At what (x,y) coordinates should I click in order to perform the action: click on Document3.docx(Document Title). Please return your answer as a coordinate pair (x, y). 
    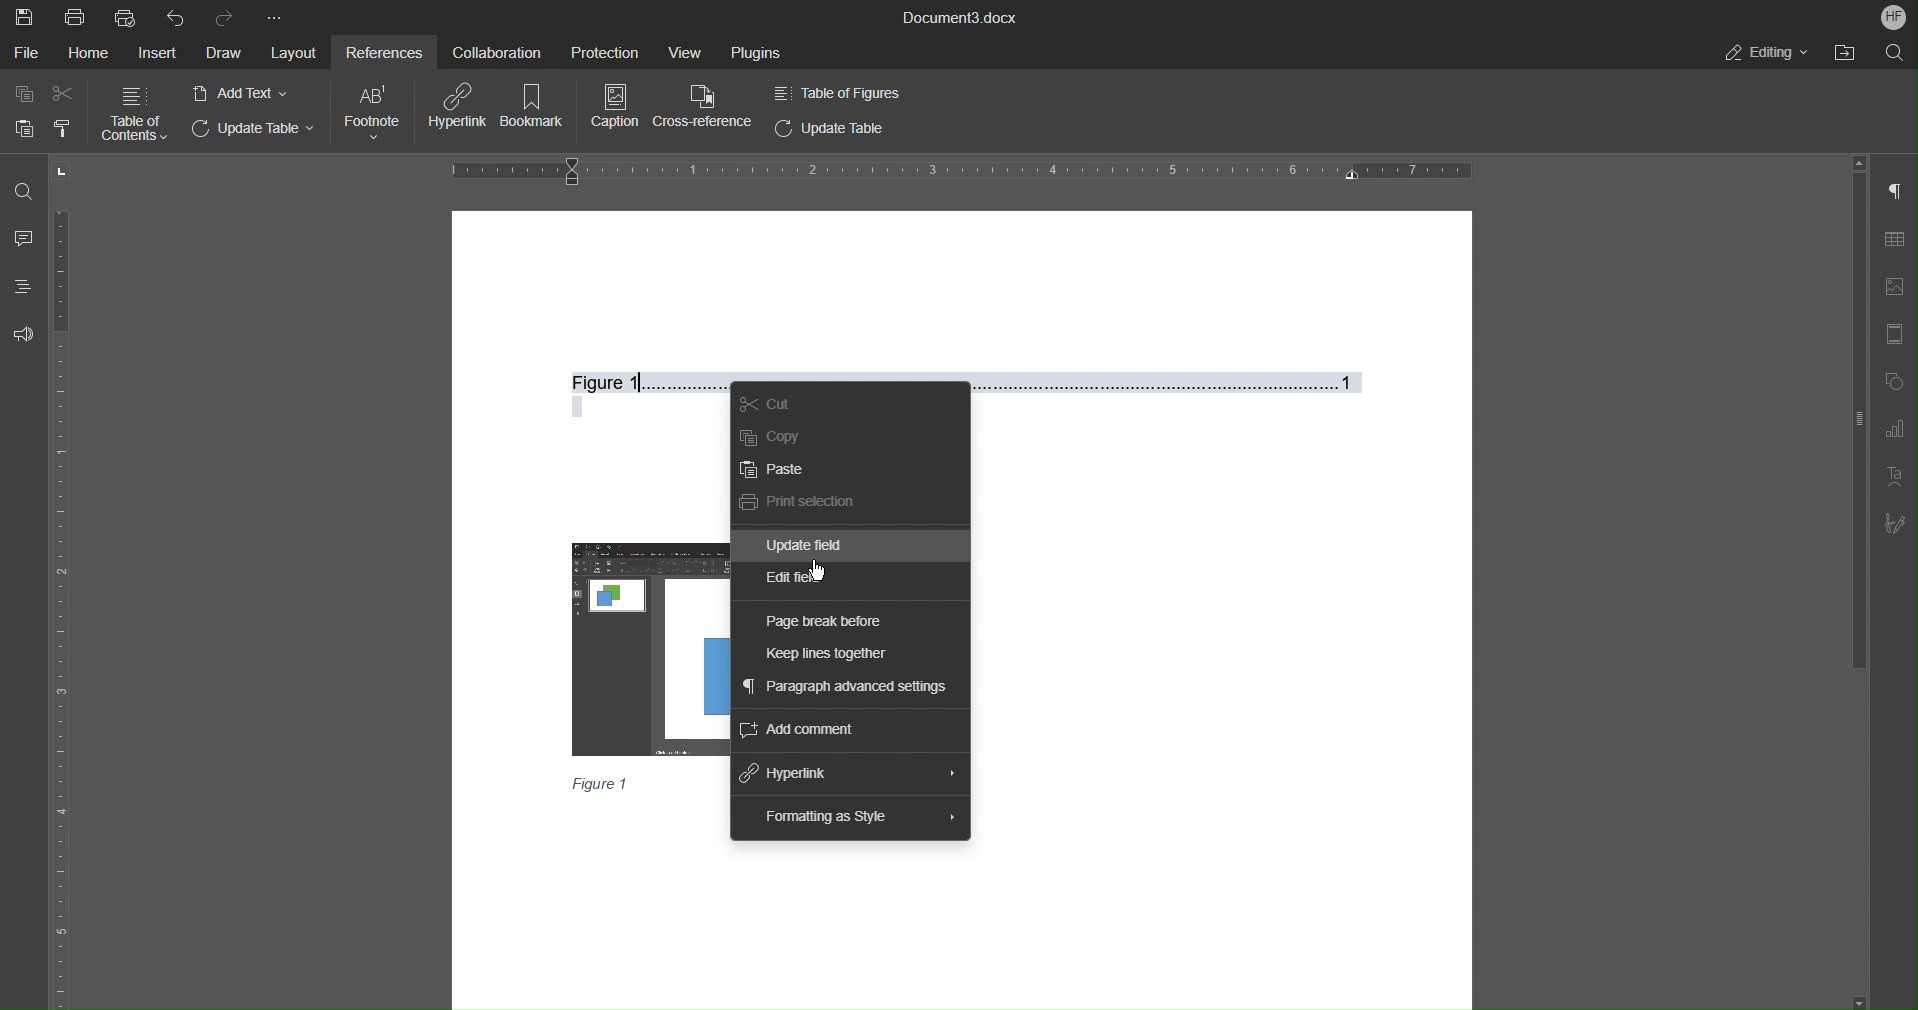
    Looking at the image, I should click on (958, 17).